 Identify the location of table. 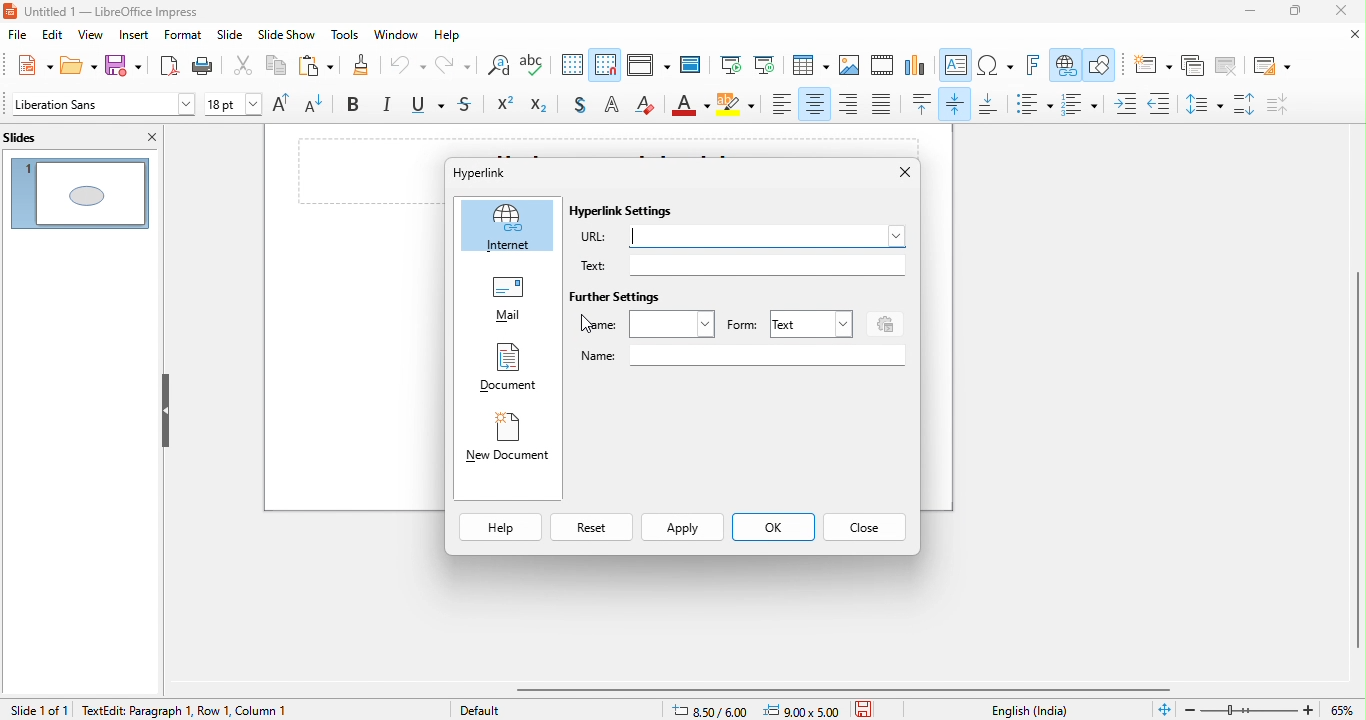
(810, 66).